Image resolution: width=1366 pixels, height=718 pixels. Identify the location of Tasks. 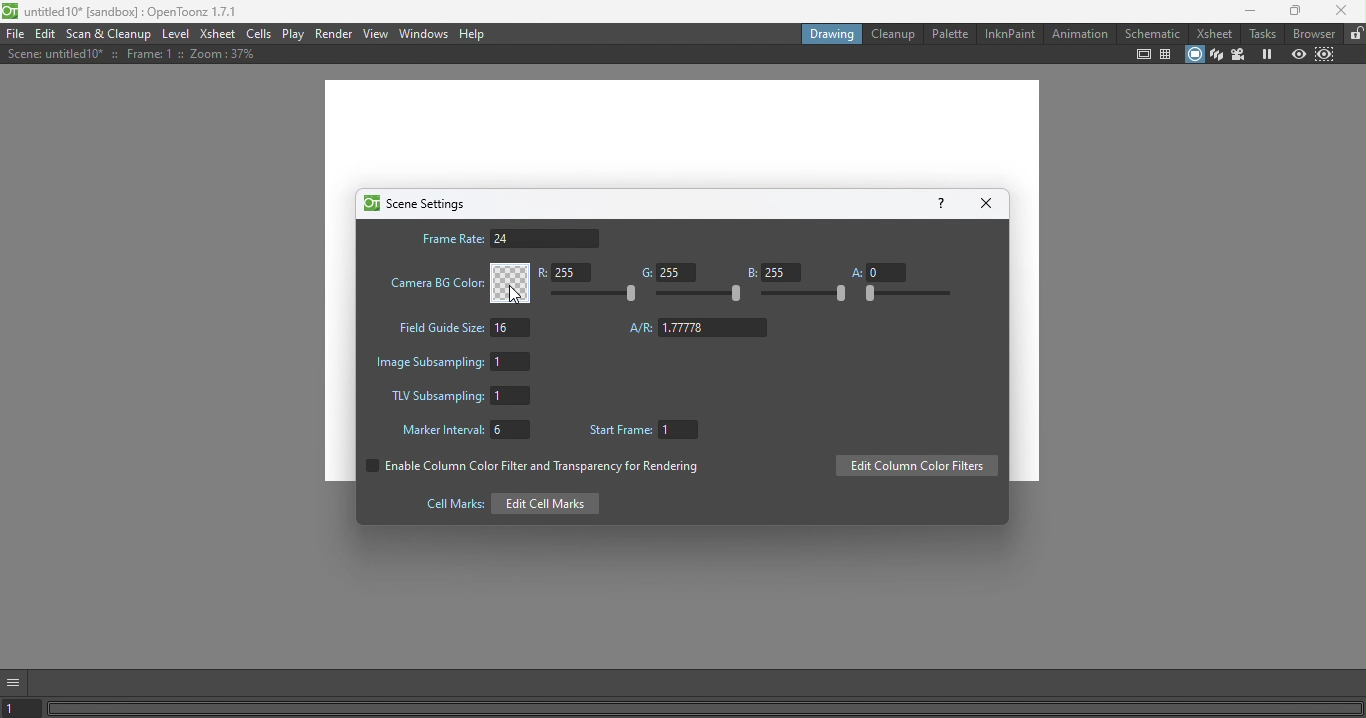
(1262, 34).